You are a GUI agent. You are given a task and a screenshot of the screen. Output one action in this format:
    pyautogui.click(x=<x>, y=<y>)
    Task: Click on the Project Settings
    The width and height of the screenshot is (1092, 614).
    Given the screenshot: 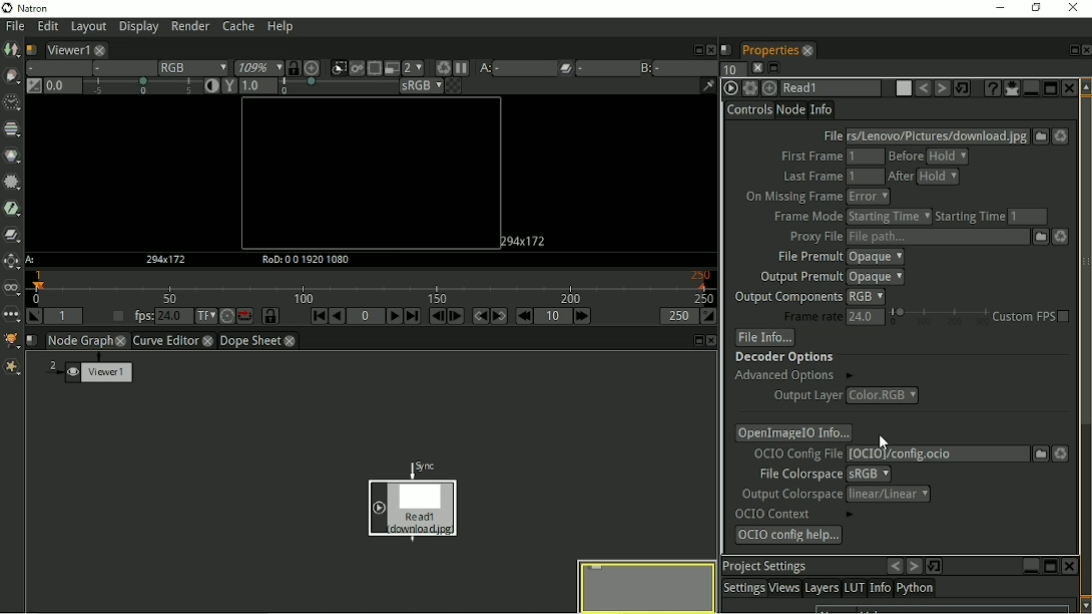 What is the action you would take?
    pyautogui.click(x=766, y=565)
    